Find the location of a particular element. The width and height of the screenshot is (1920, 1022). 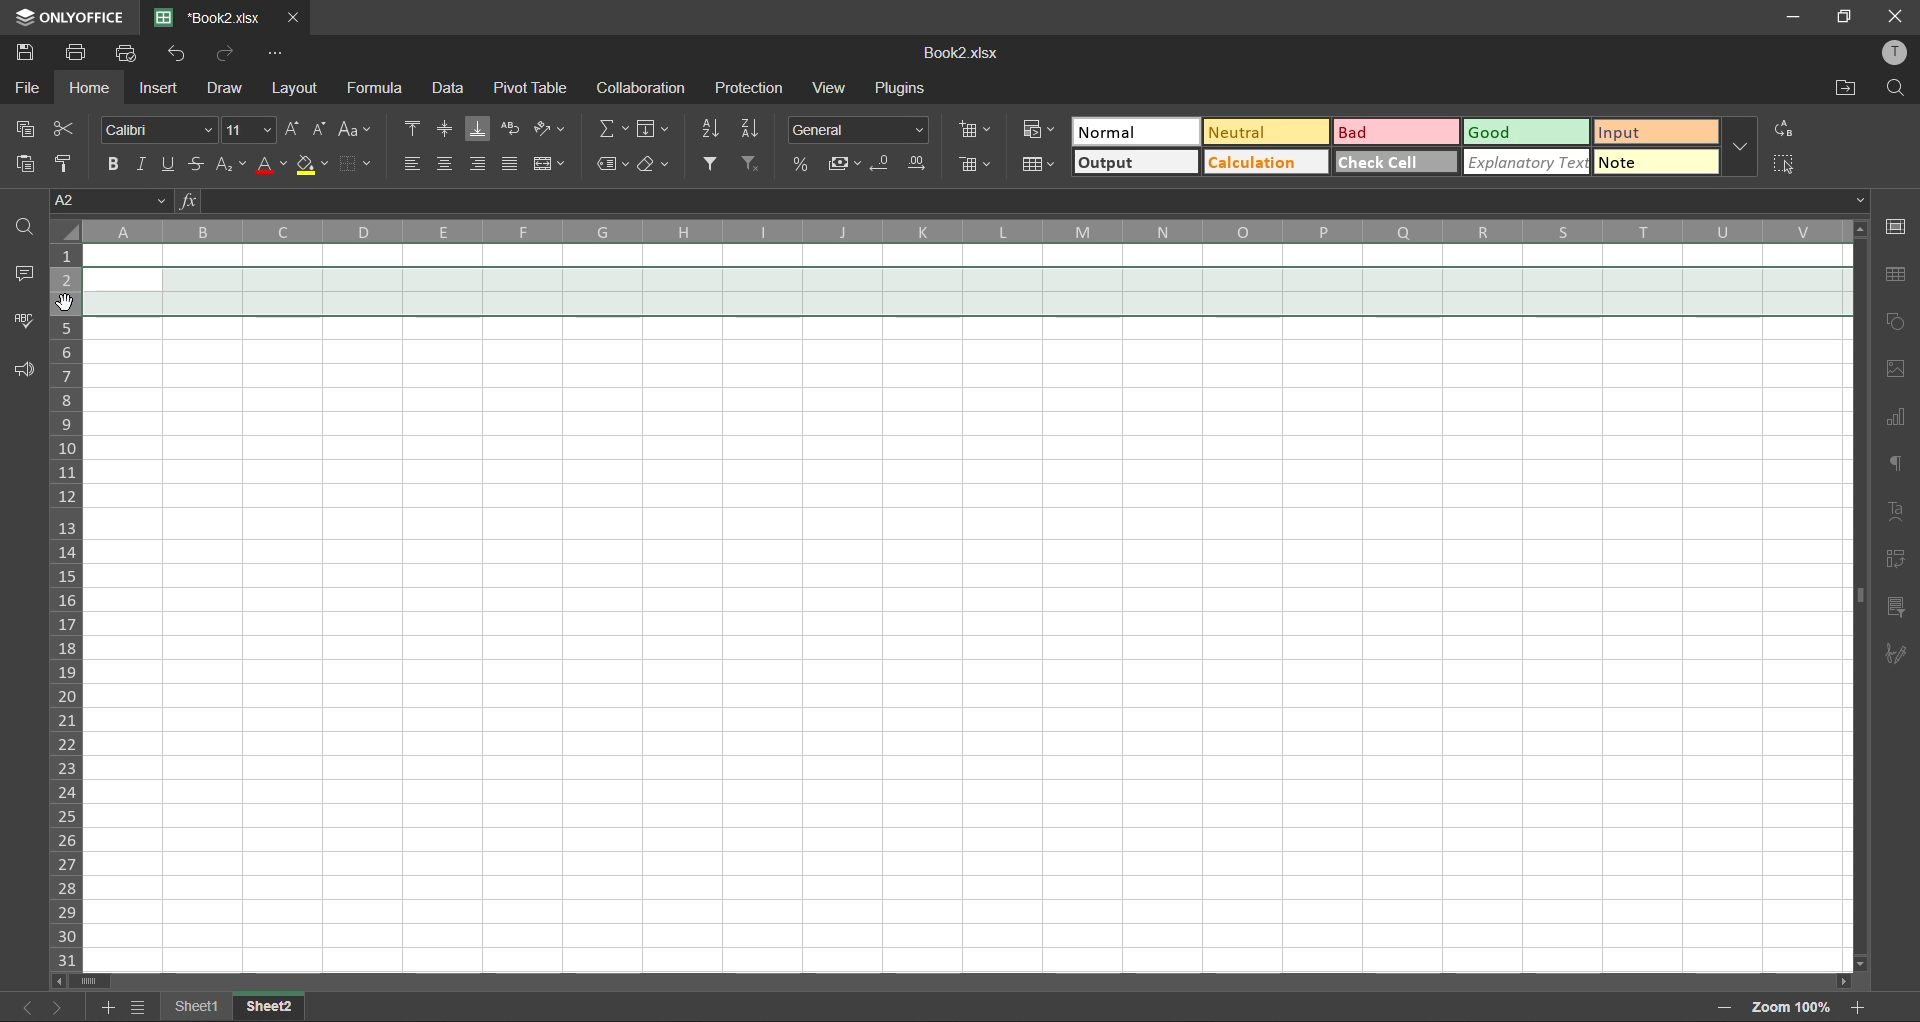

profile is located at coordinates (1896, 53).